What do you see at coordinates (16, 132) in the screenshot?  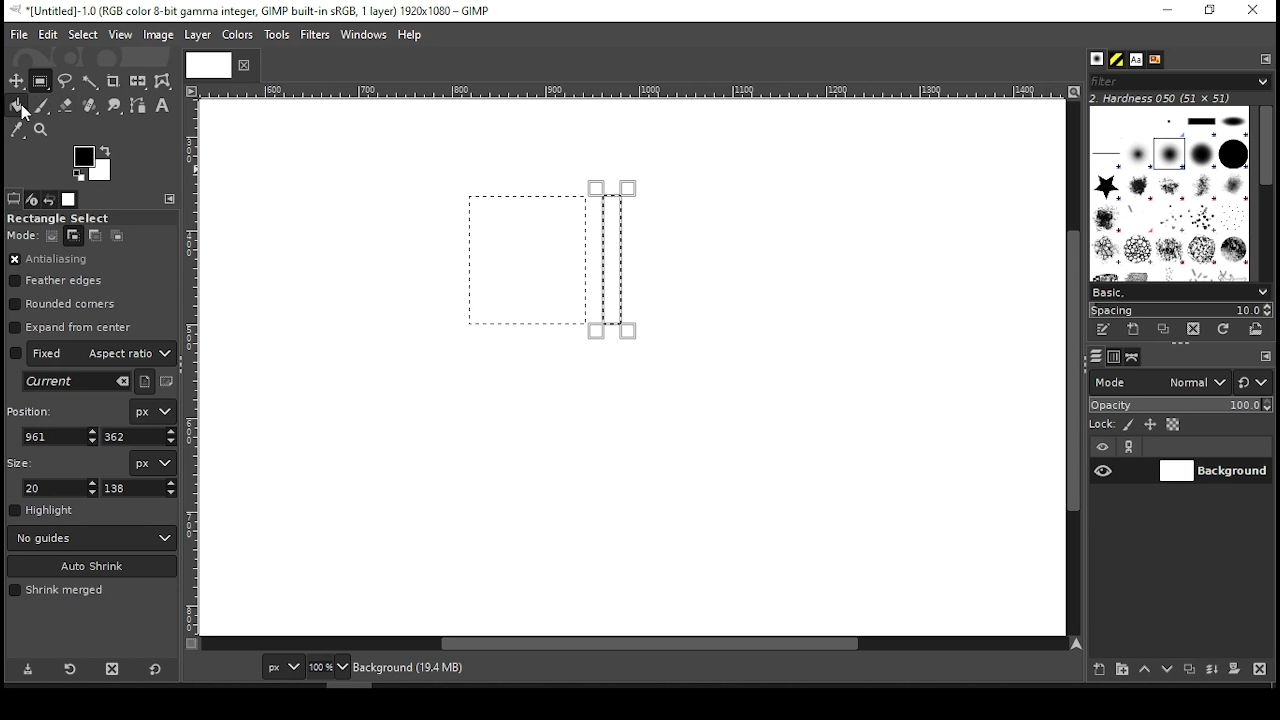 I see `color picker tool` at bounding box center [16, 132].